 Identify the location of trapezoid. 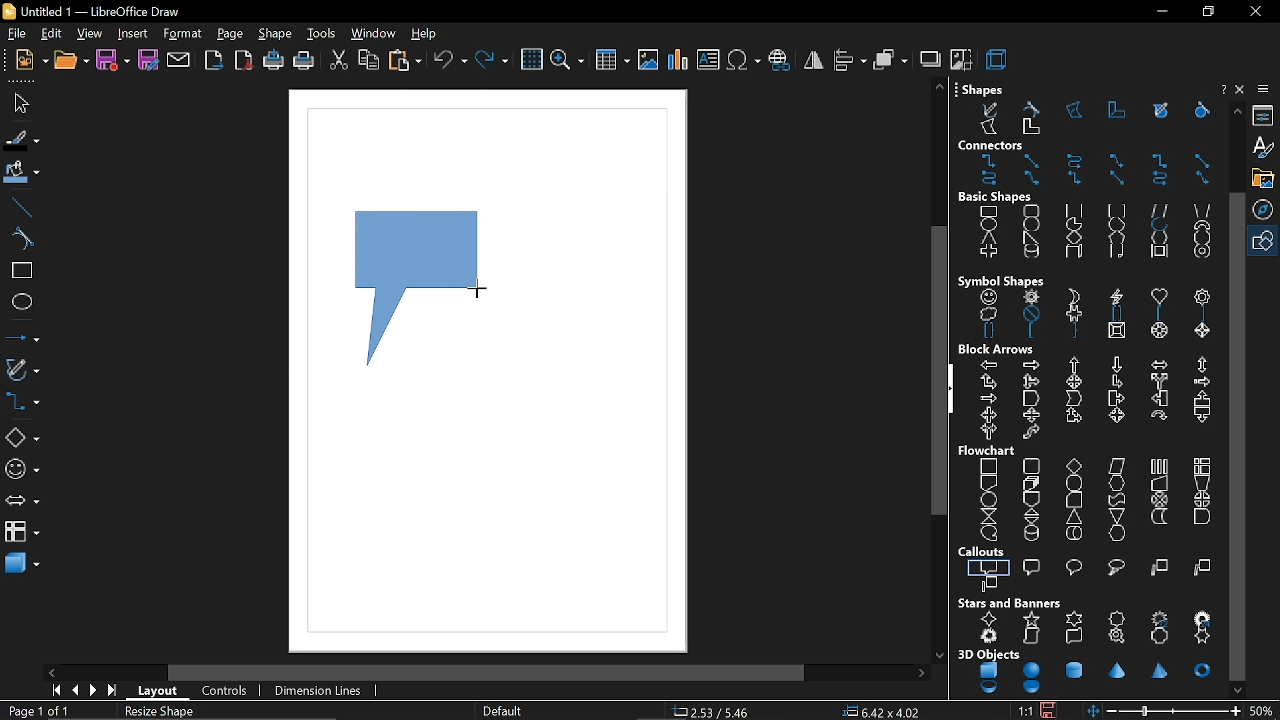
(1203, 208).